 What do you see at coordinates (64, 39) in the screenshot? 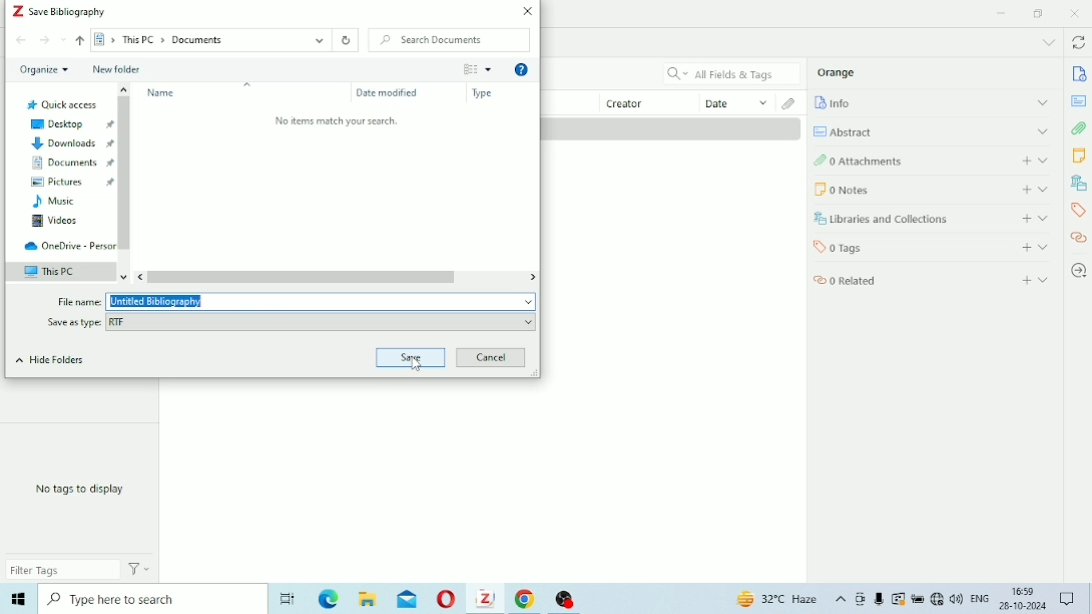
I see `Recent locations` at bounding box center [64, 39].